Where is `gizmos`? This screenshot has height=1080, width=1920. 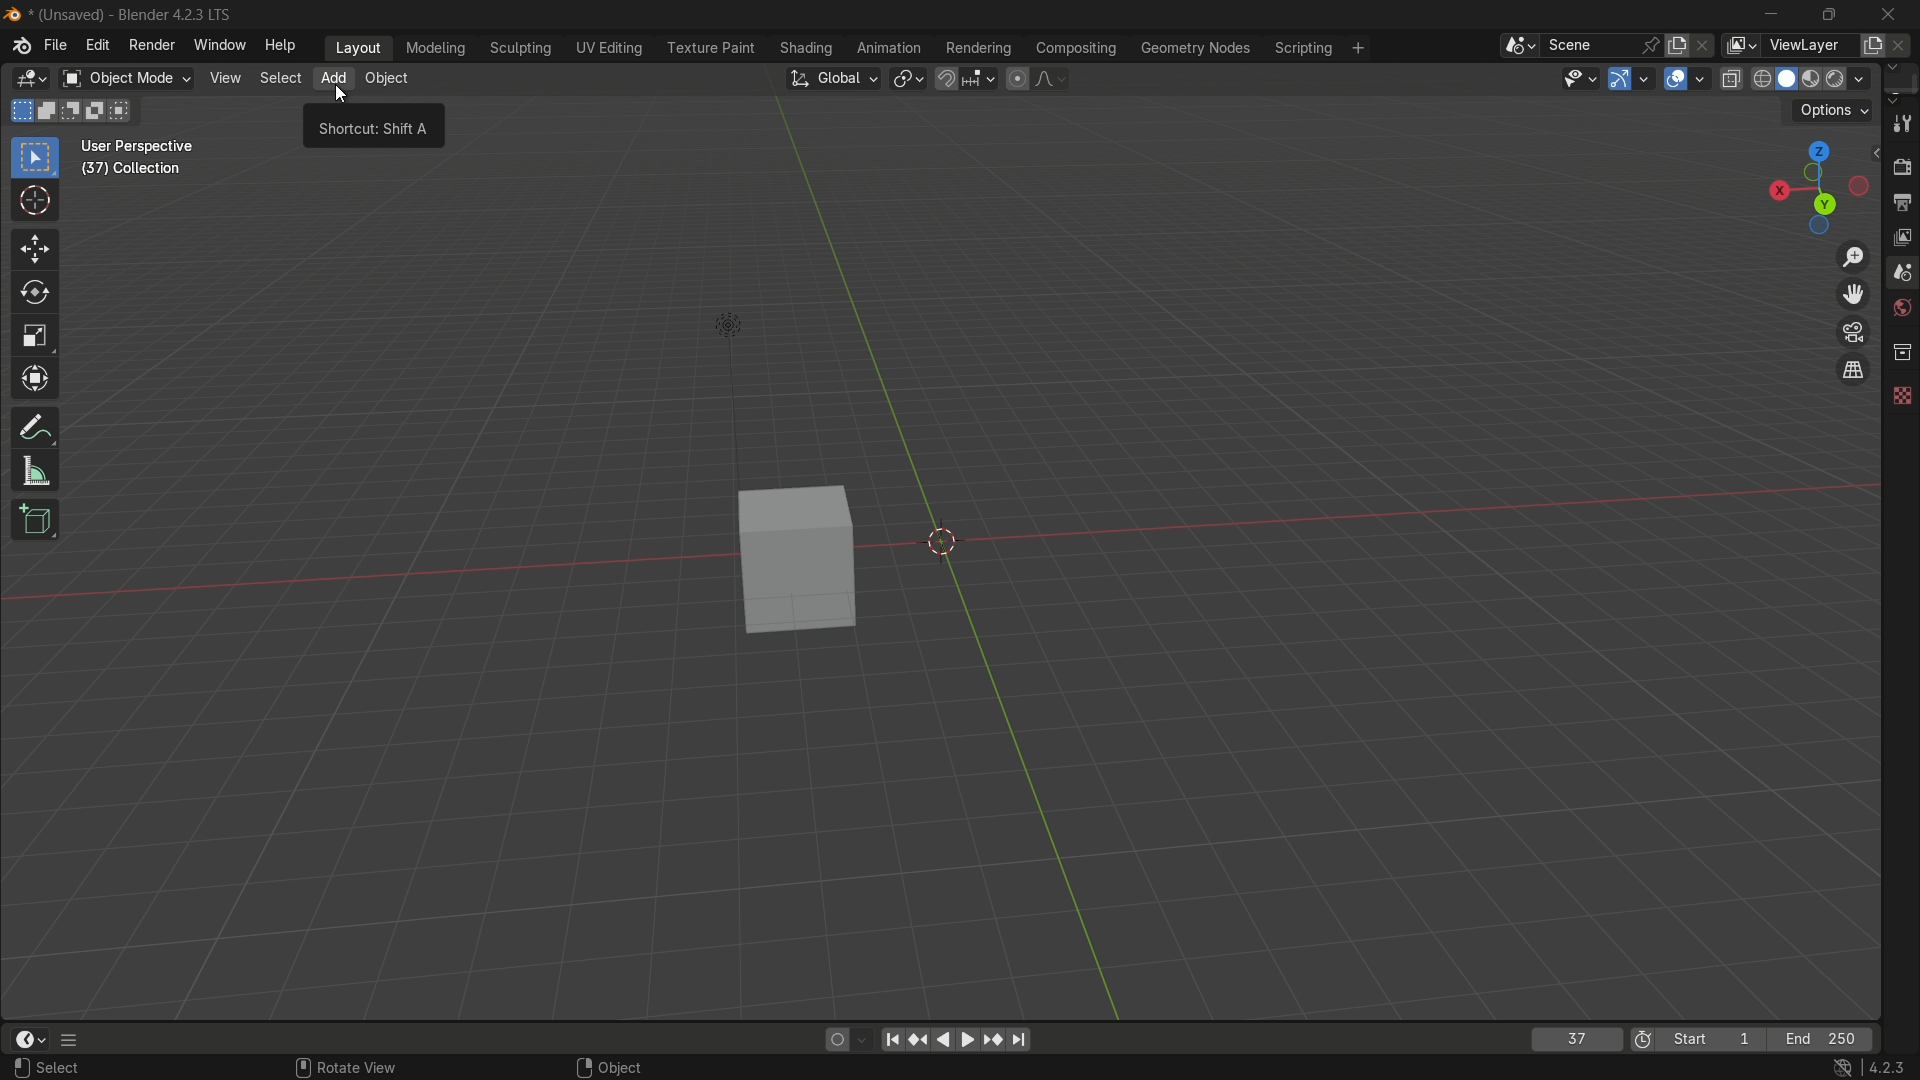 gizmos is located at coordinates (1645, 79).